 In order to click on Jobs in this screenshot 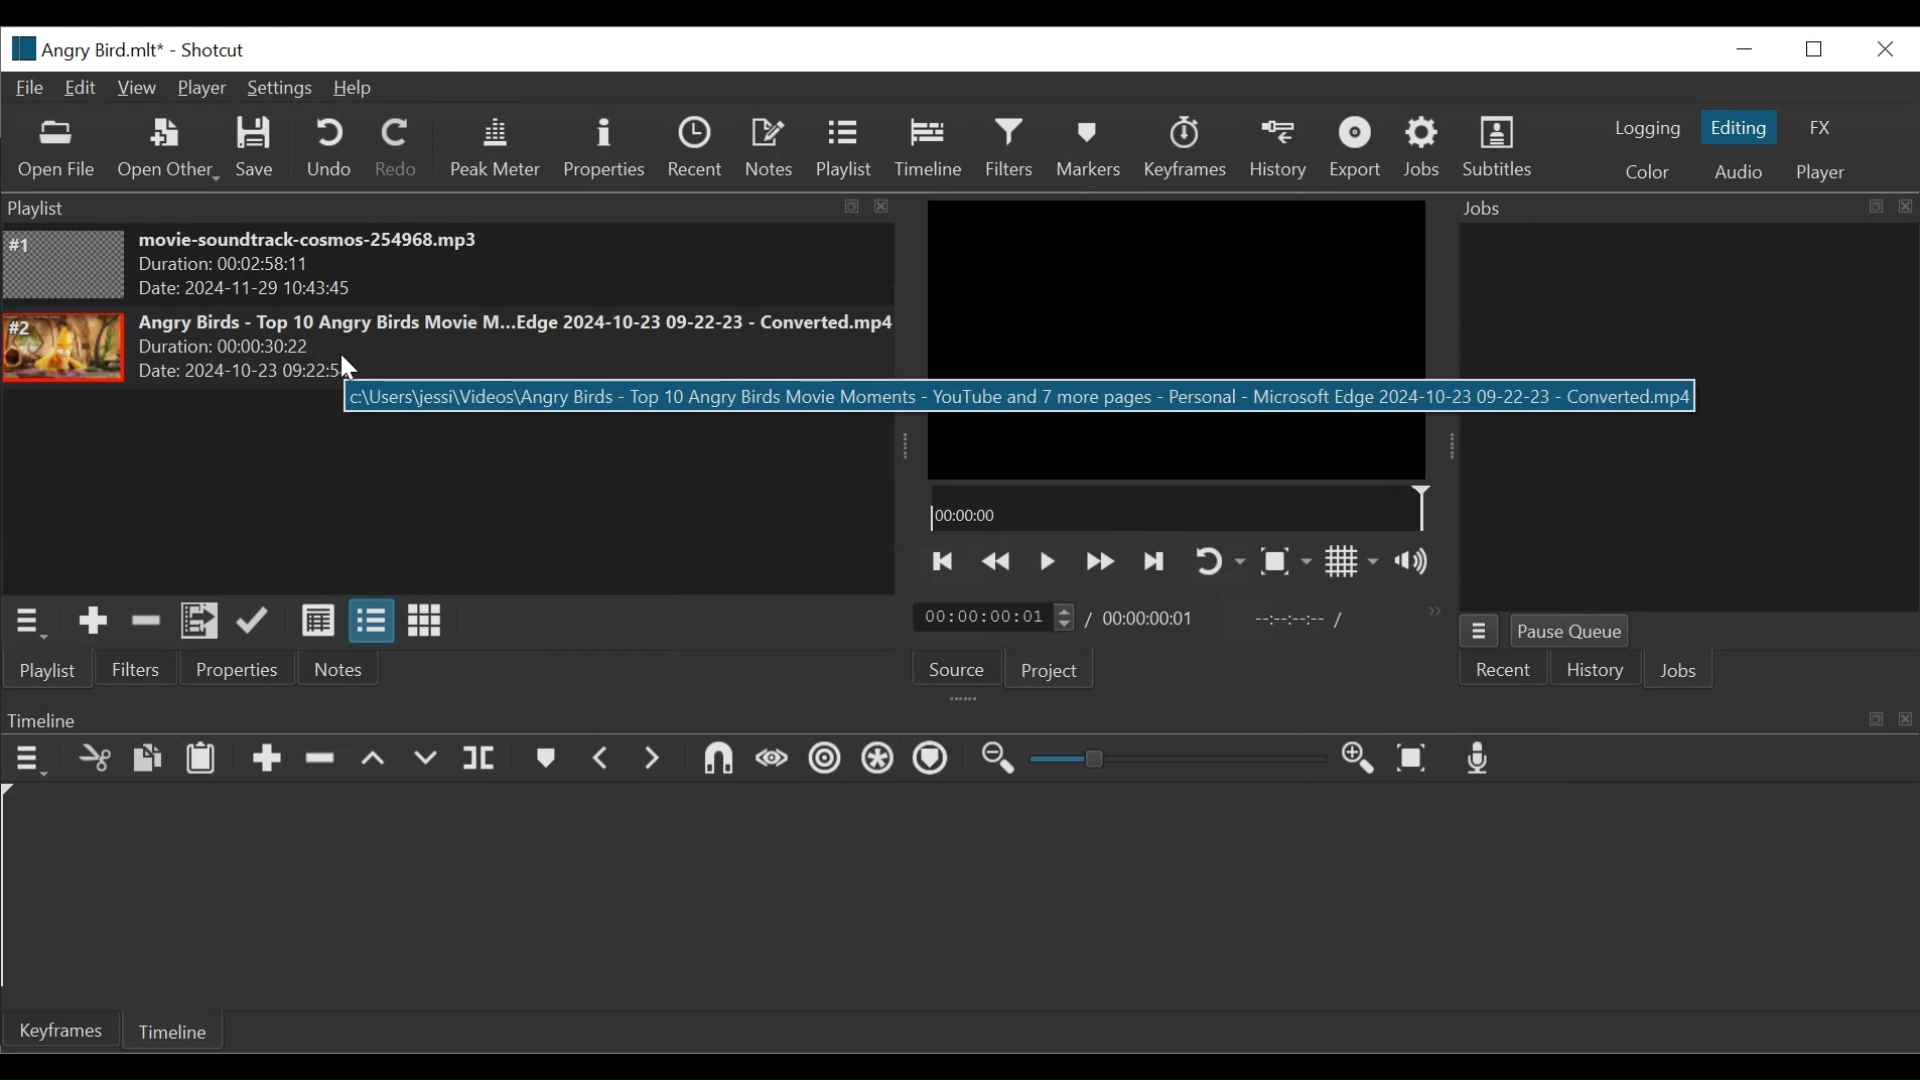, I will do `click(1424, 150)`.